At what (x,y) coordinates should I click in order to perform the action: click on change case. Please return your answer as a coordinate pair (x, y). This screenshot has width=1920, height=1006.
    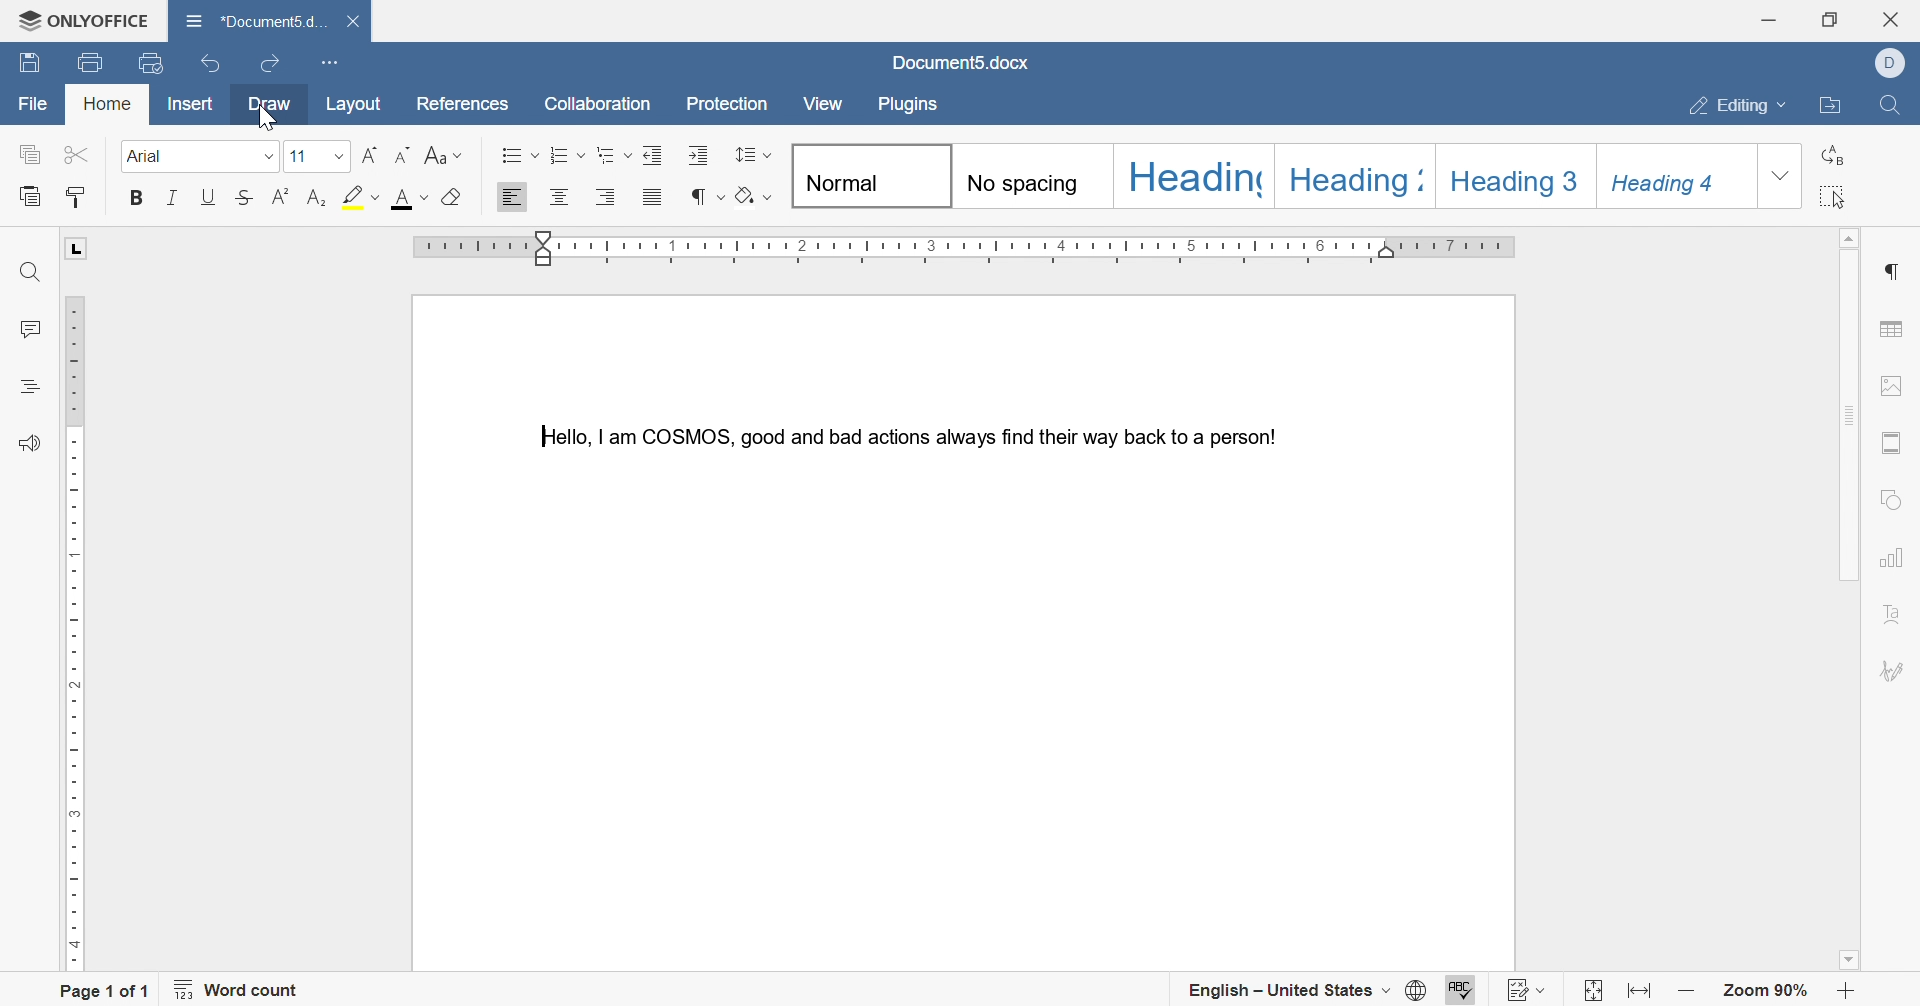
    Looking at the image, I should click on (445, 155).